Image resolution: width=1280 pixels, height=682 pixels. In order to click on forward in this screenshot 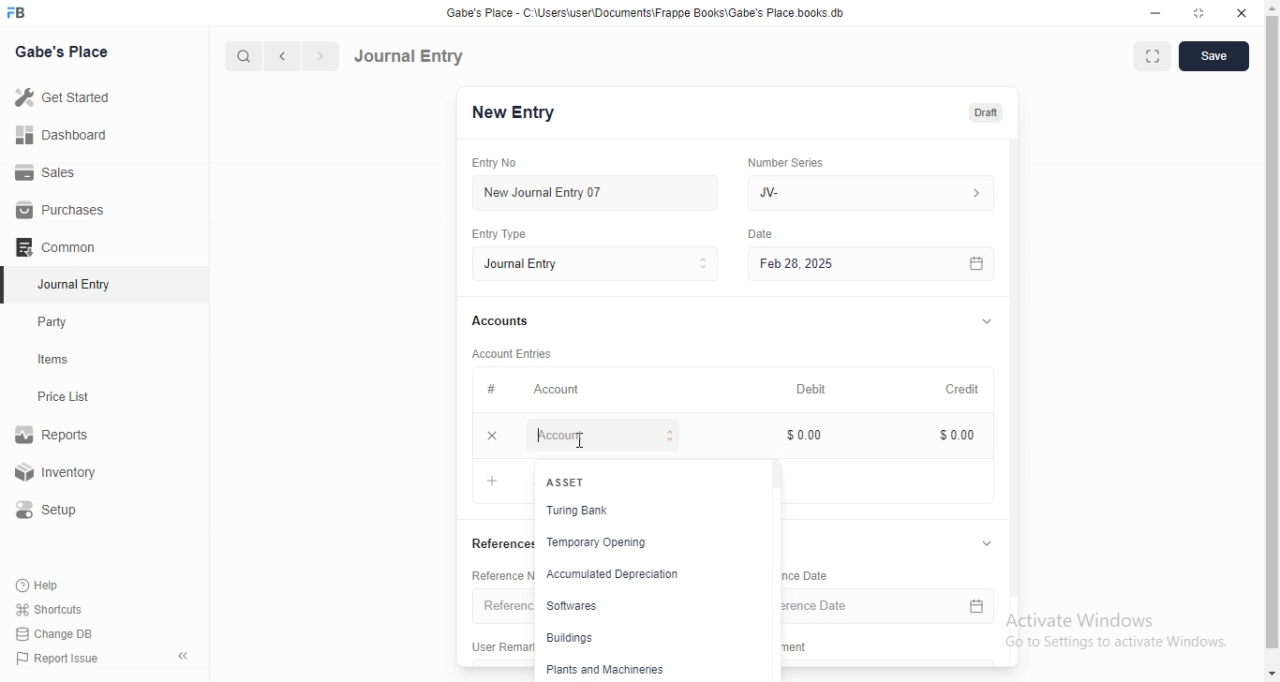, I will do `click(322, 56)`.